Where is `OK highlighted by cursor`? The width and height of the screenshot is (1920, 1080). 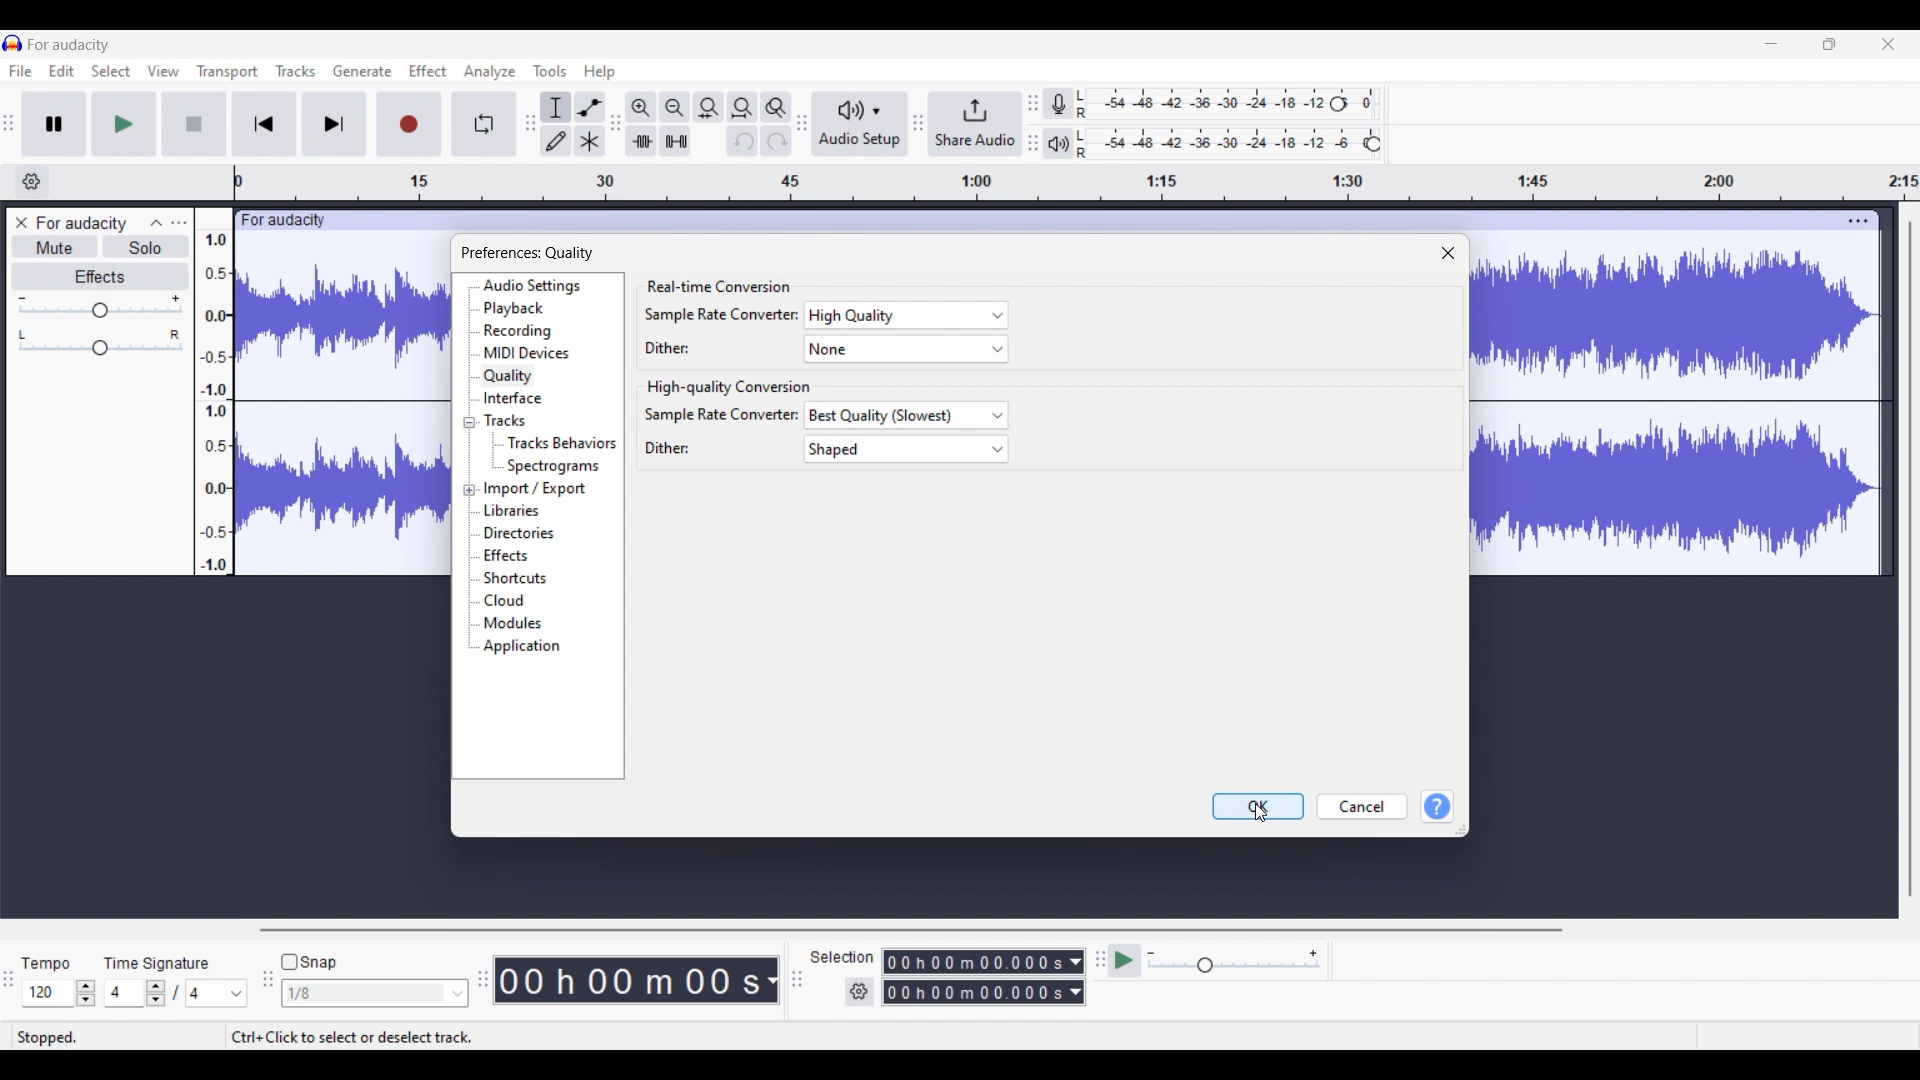 OK highlighted by cursor is located at coordinates (1258, 806).